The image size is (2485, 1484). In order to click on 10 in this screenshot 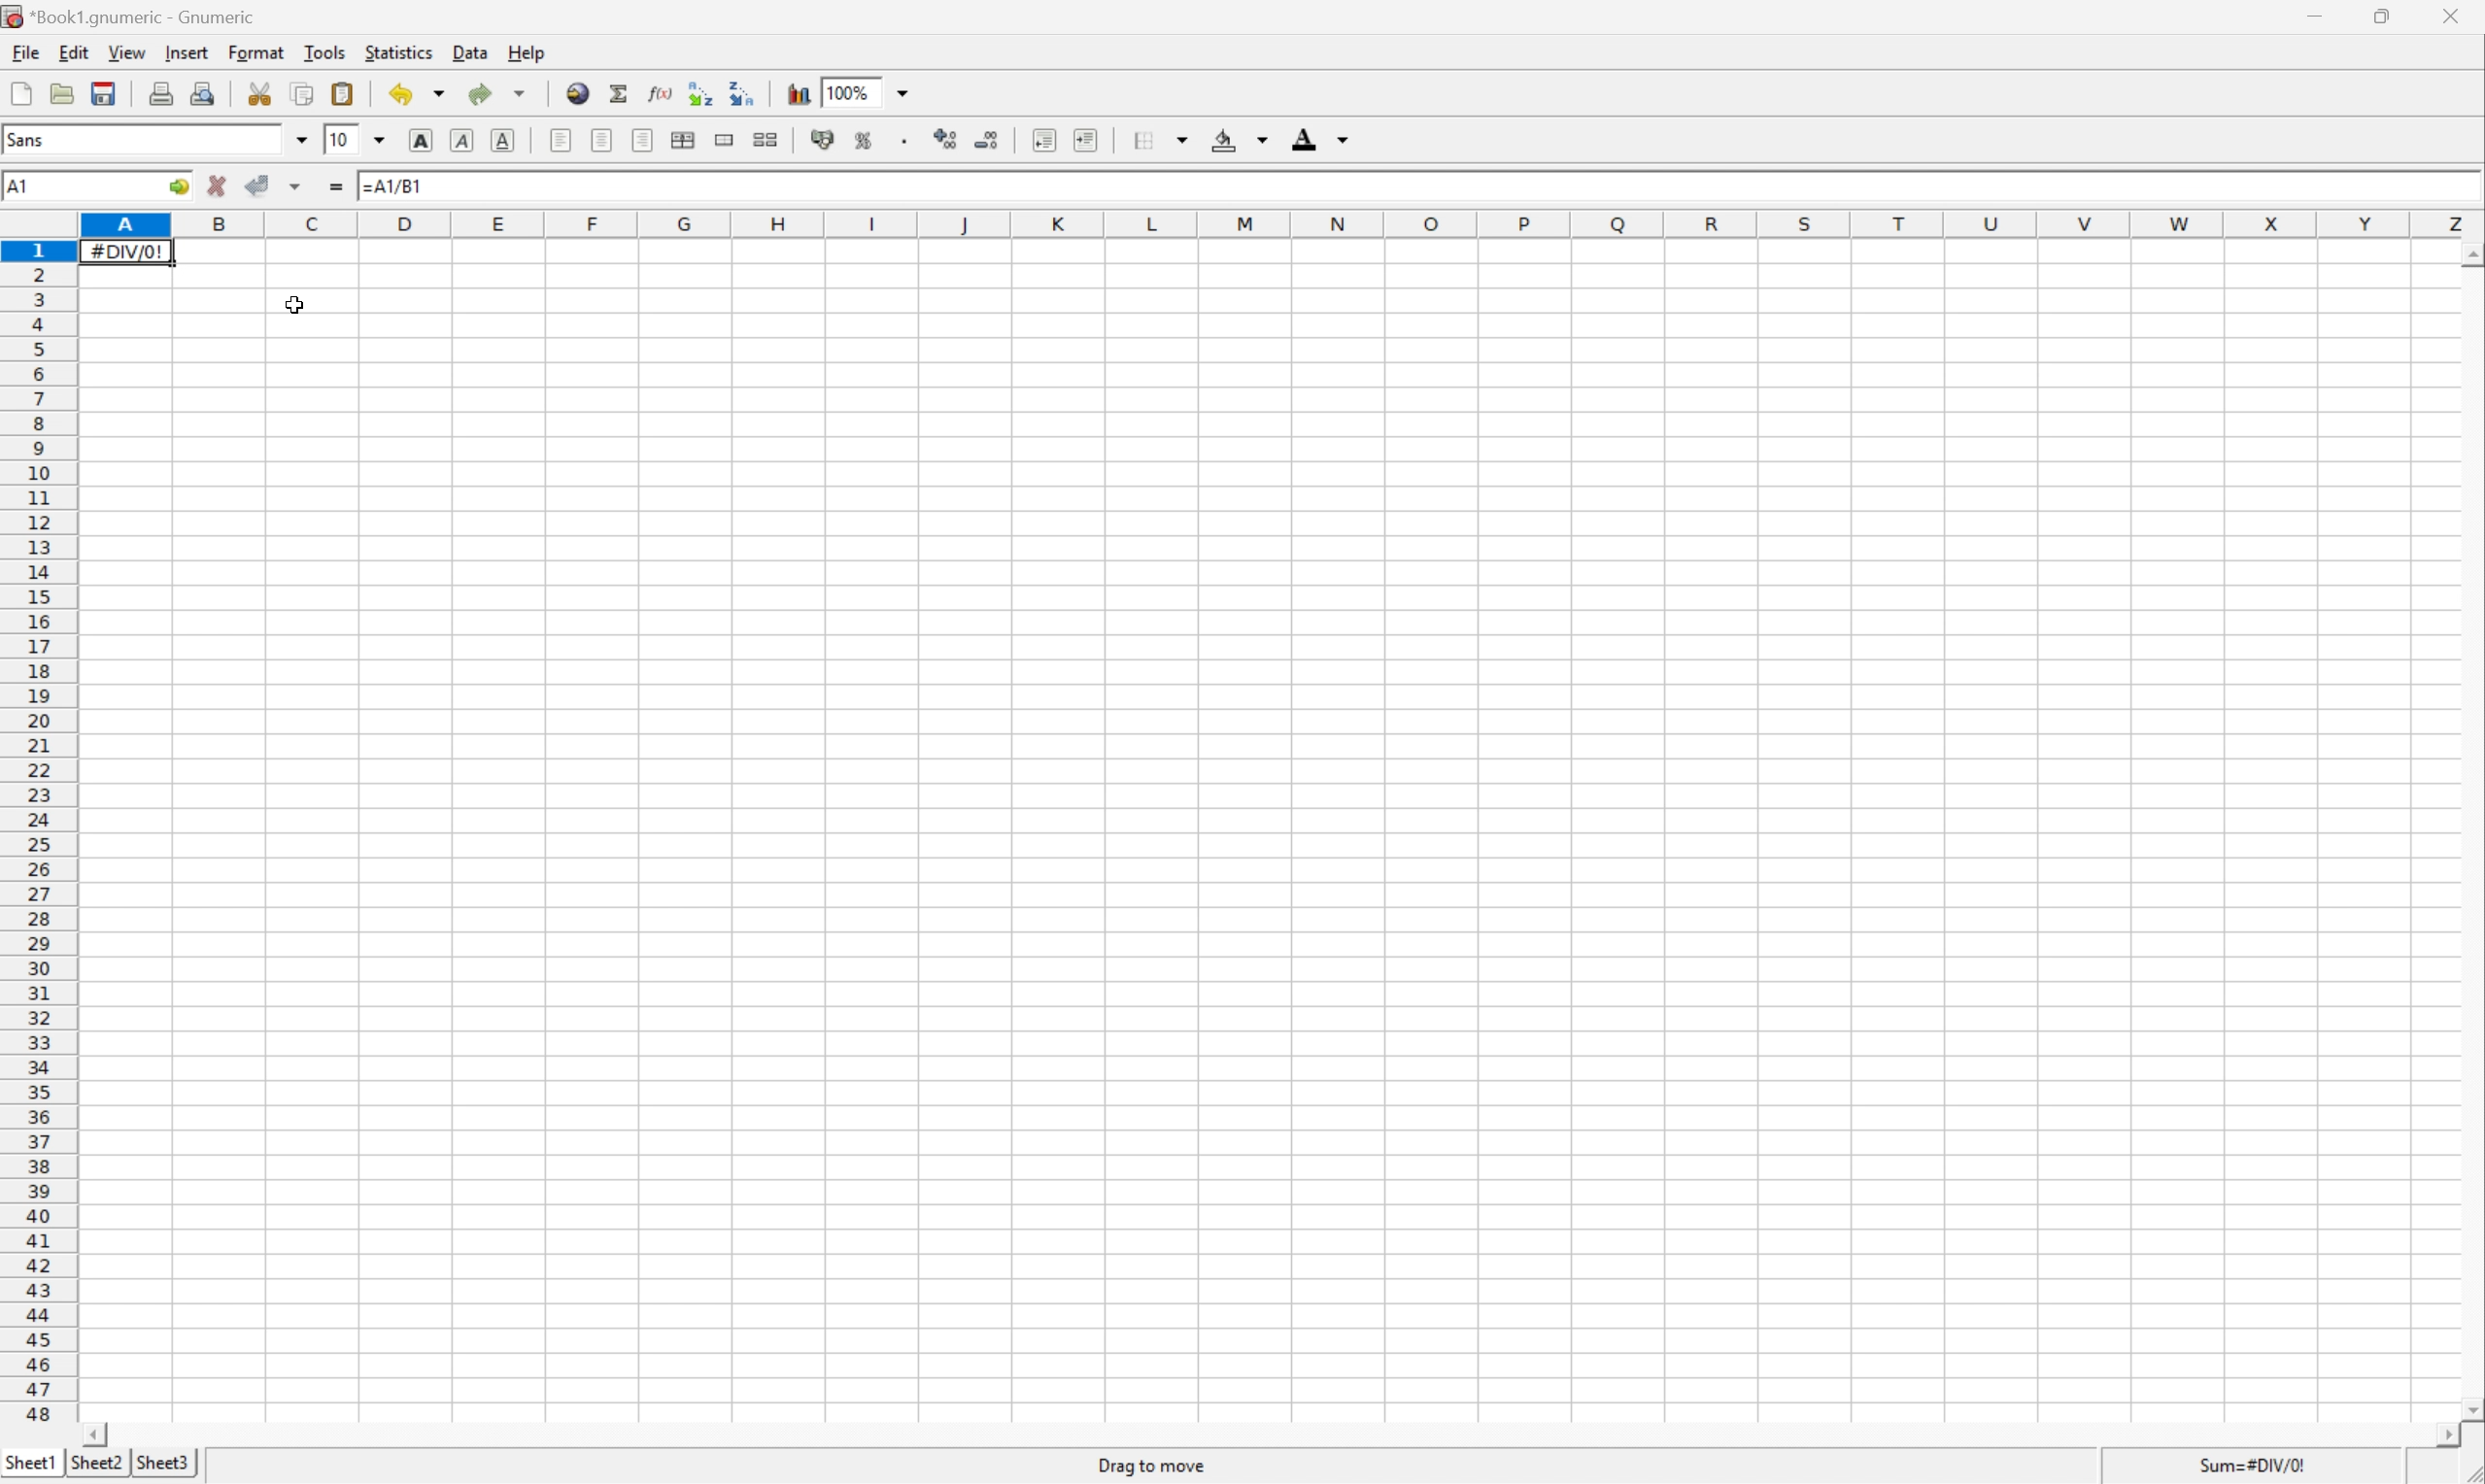, I will do `click(347, 139)`.